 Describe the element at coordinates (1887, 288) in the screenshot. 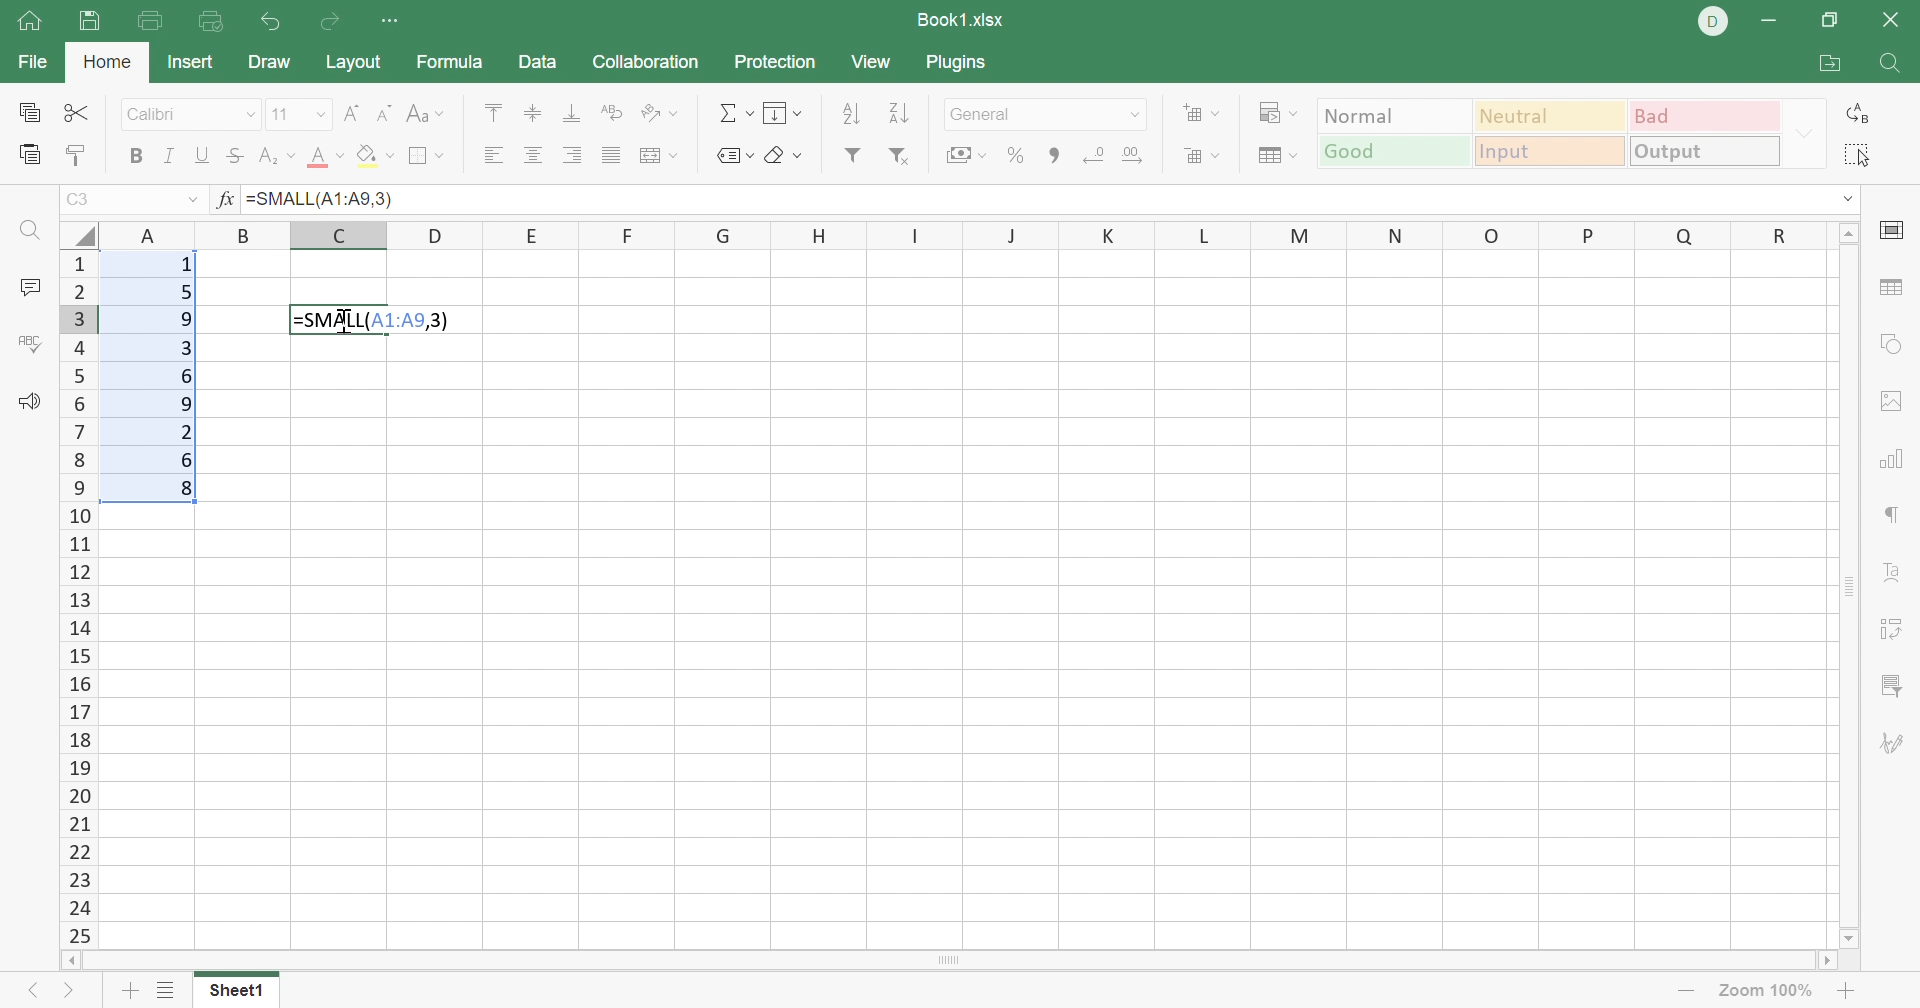

I see `Table settings` at that location.